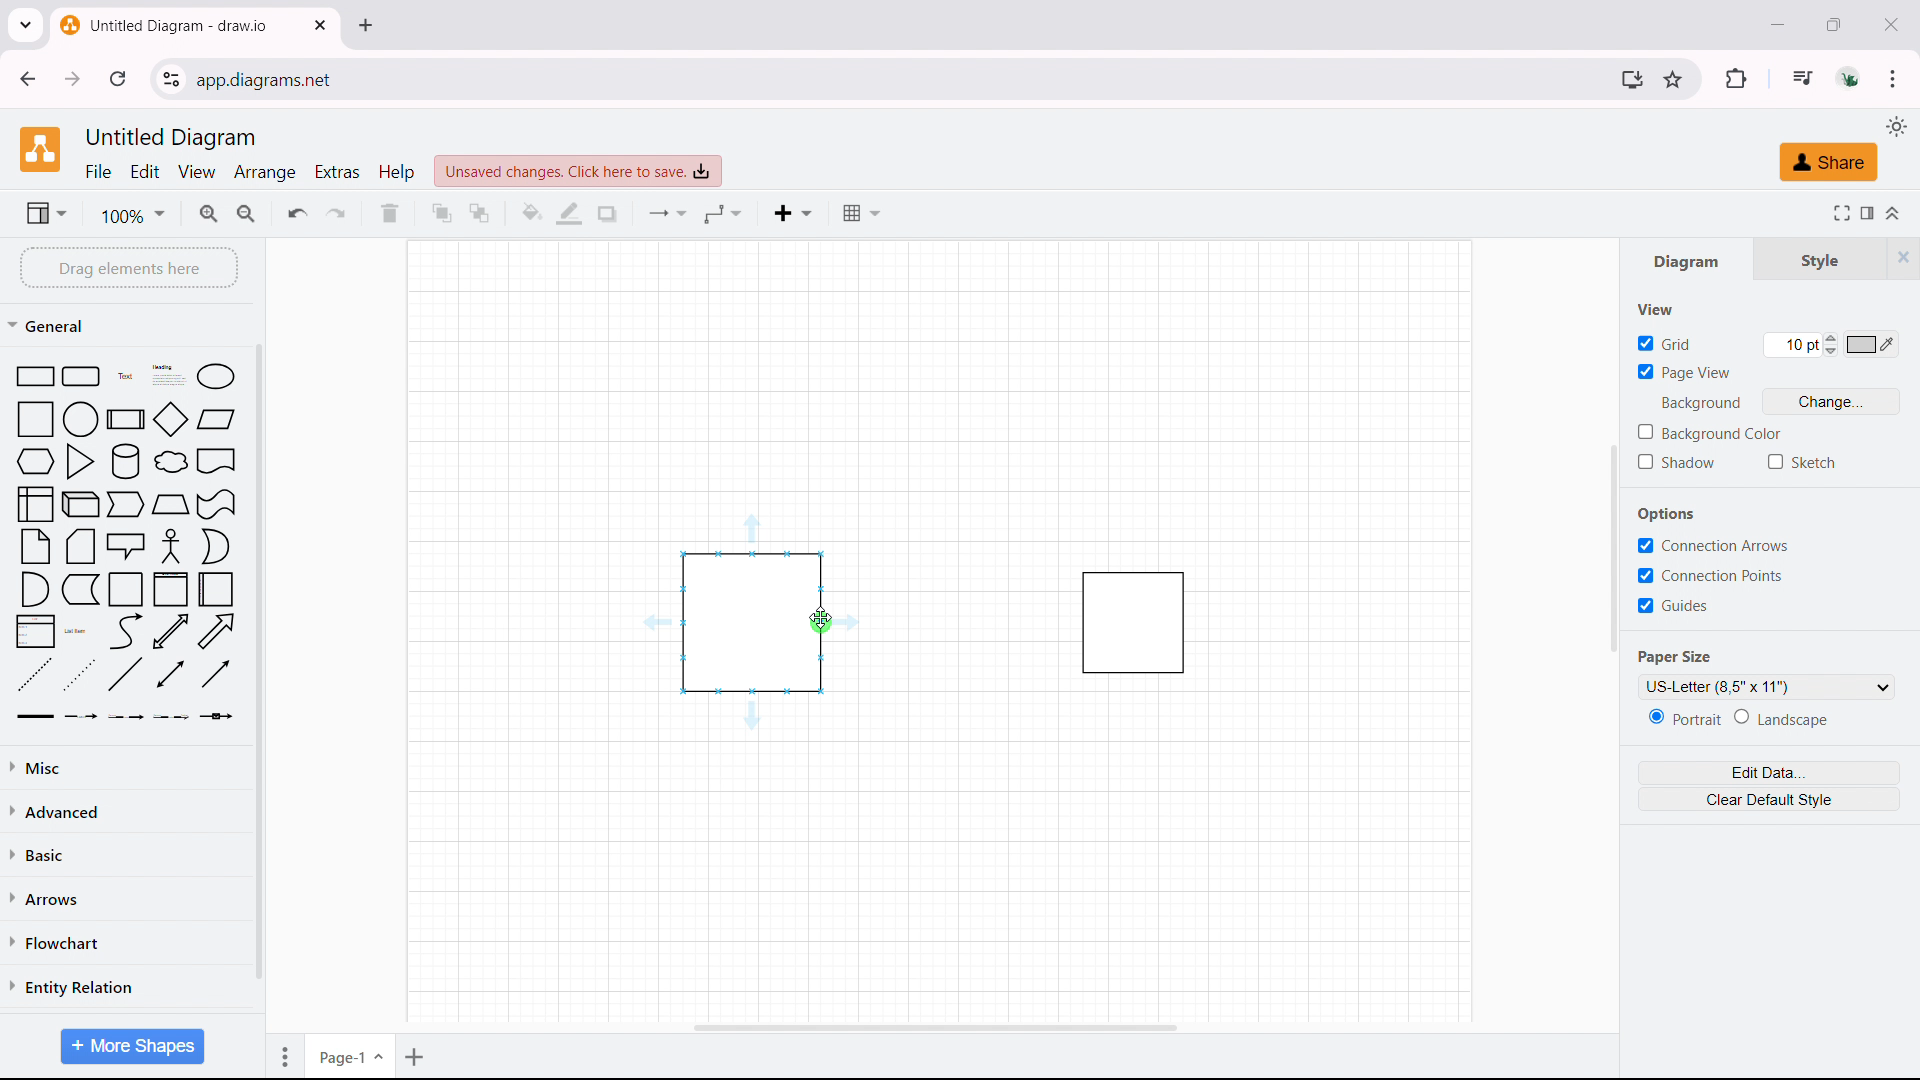 This screenshot has height=1080, width=1920. Describe the element at coordinates (125, 941) in the screenshot. I see `flowchart` at that location.